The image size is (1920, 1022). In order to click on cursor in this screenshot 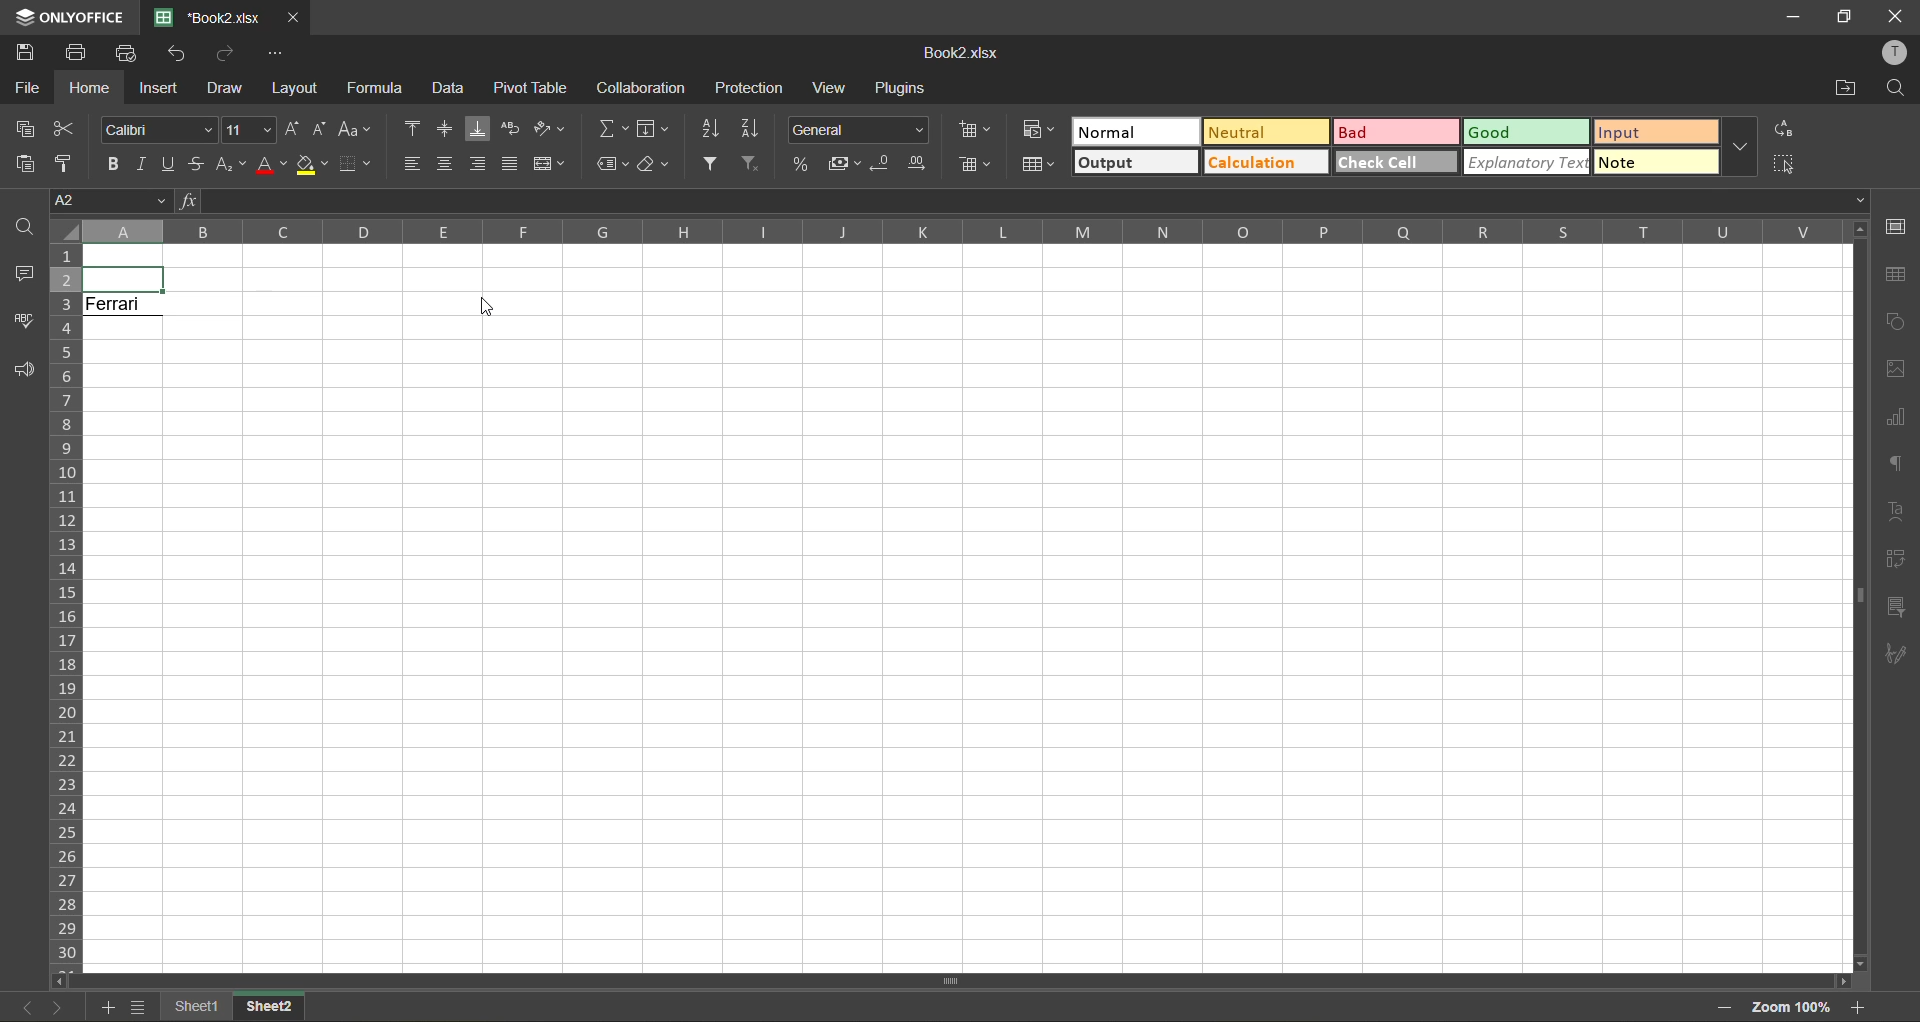, I will do `click(483, 310)`.